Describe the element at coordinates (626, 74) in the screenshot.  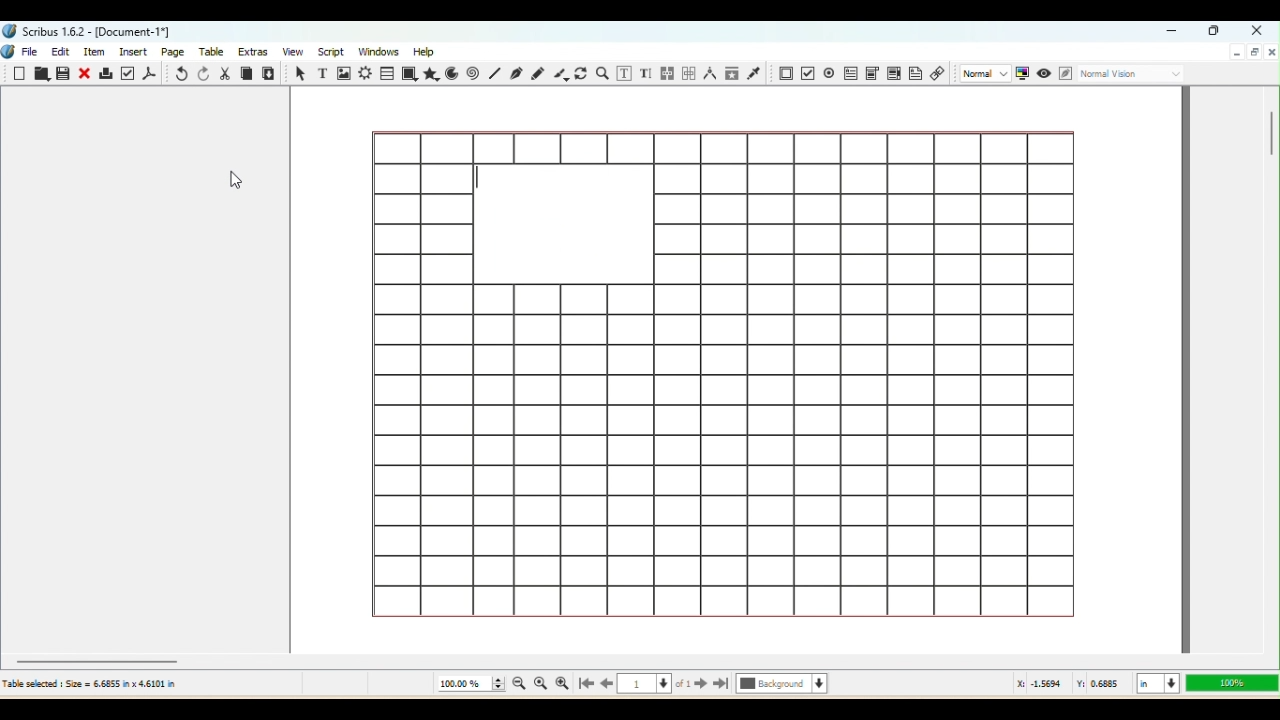
I see `Edit contents of Frame` at that location.